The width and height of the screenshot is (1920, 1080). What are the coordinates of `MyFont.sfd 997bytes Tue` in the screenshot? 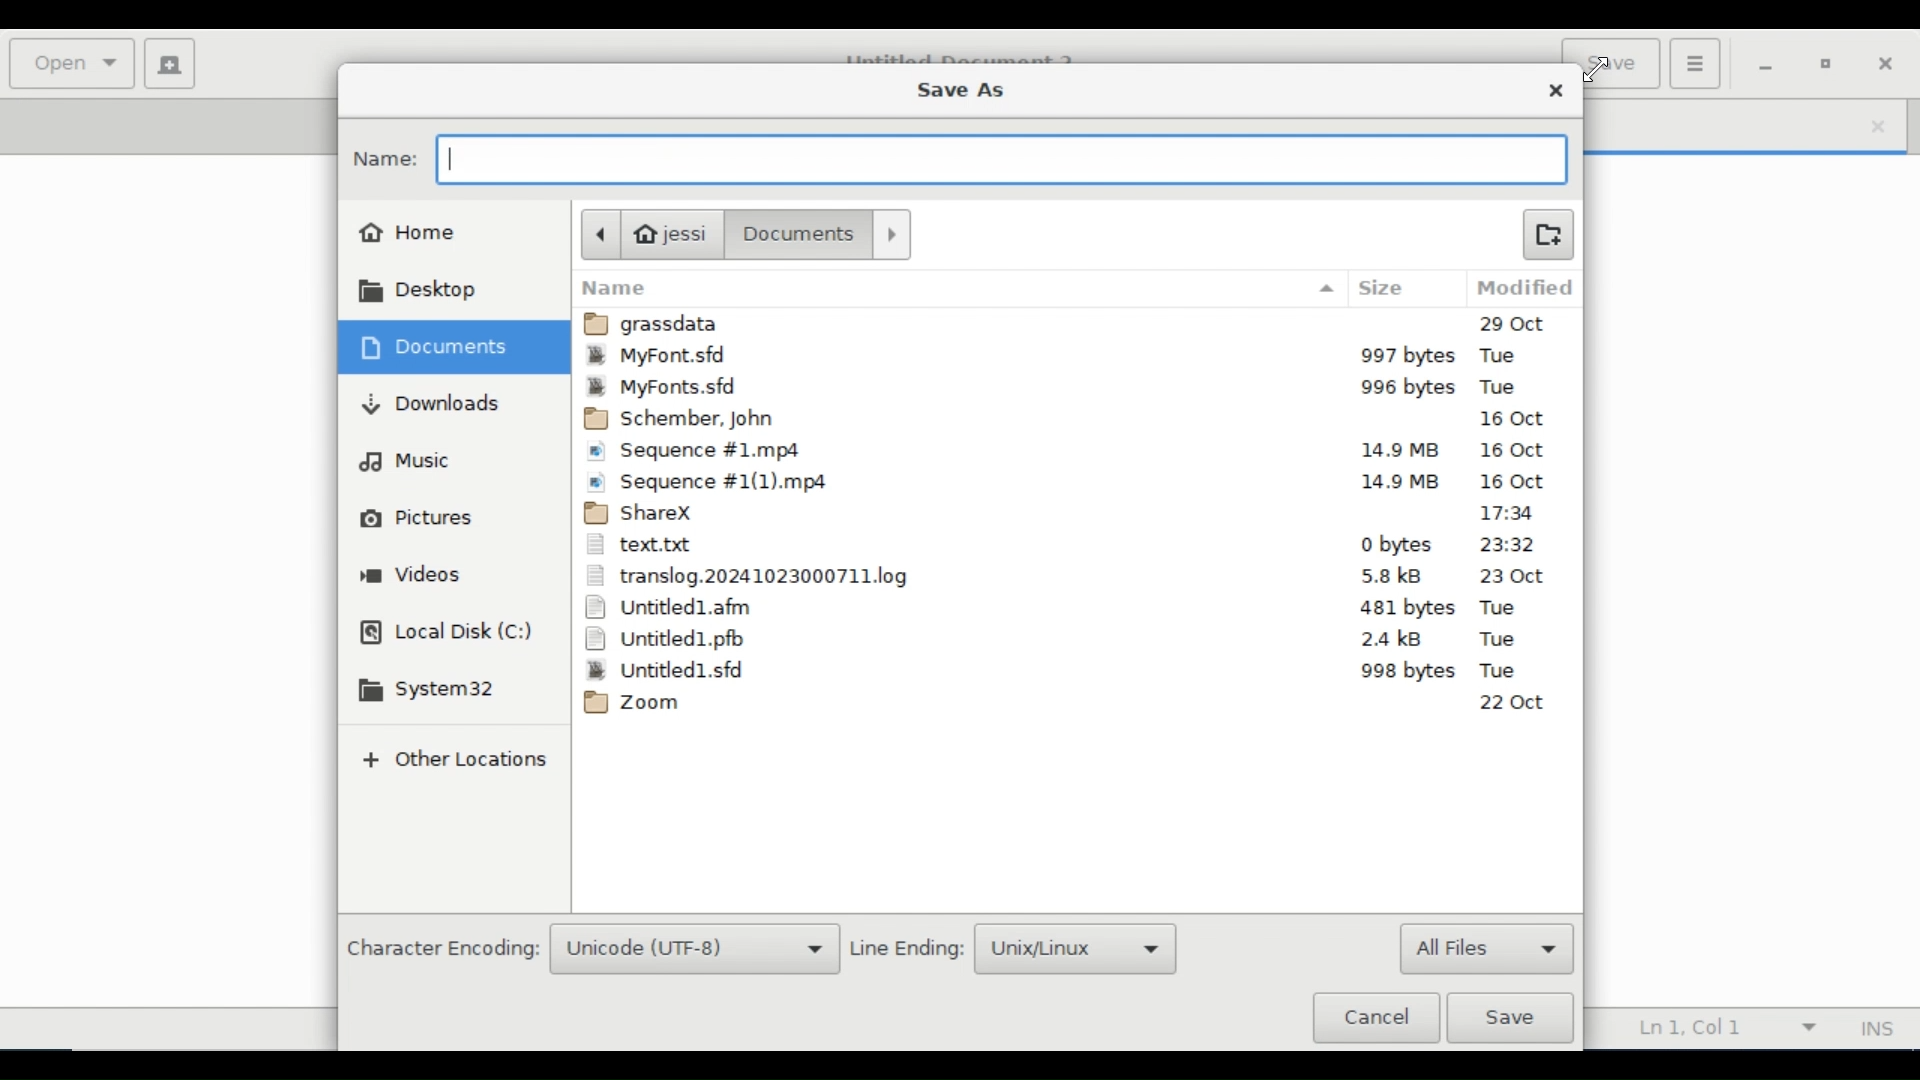 It's located at (1077, 358).